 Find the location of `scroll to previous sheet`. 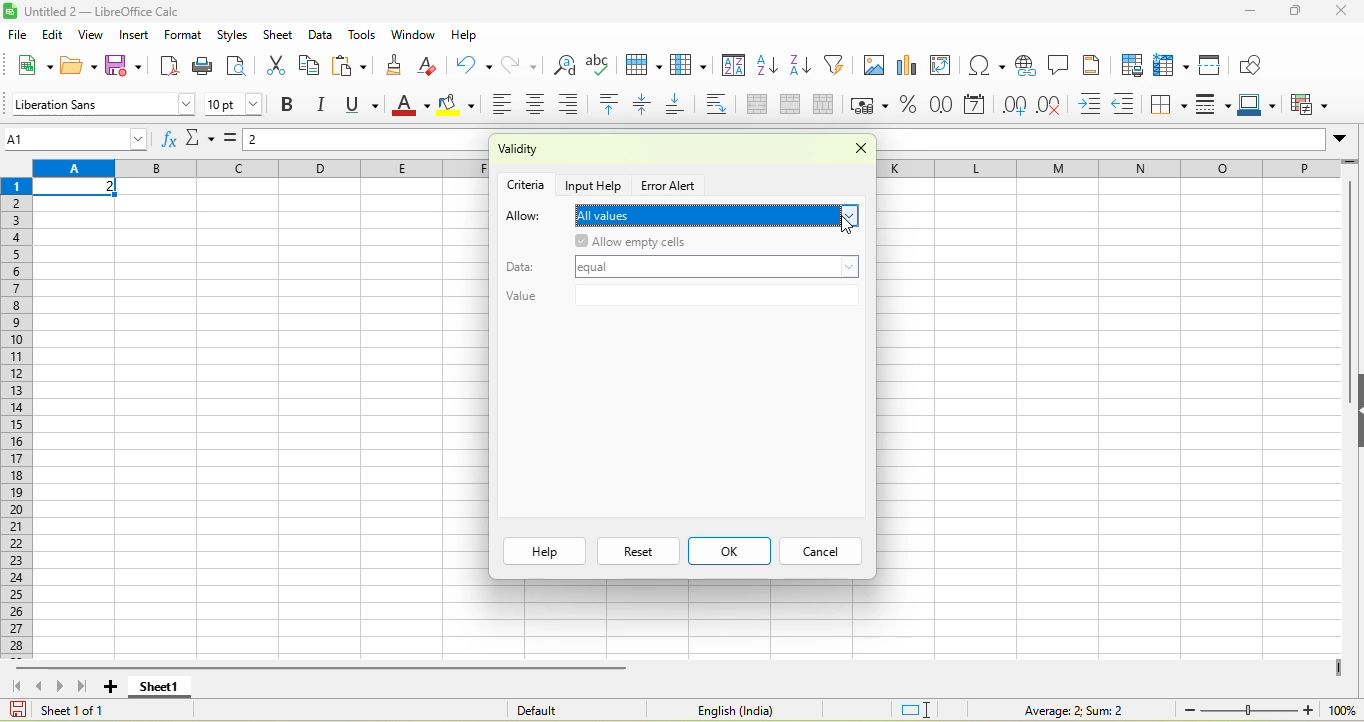

scroll to previous sheet is located at coordinates (41, 686).